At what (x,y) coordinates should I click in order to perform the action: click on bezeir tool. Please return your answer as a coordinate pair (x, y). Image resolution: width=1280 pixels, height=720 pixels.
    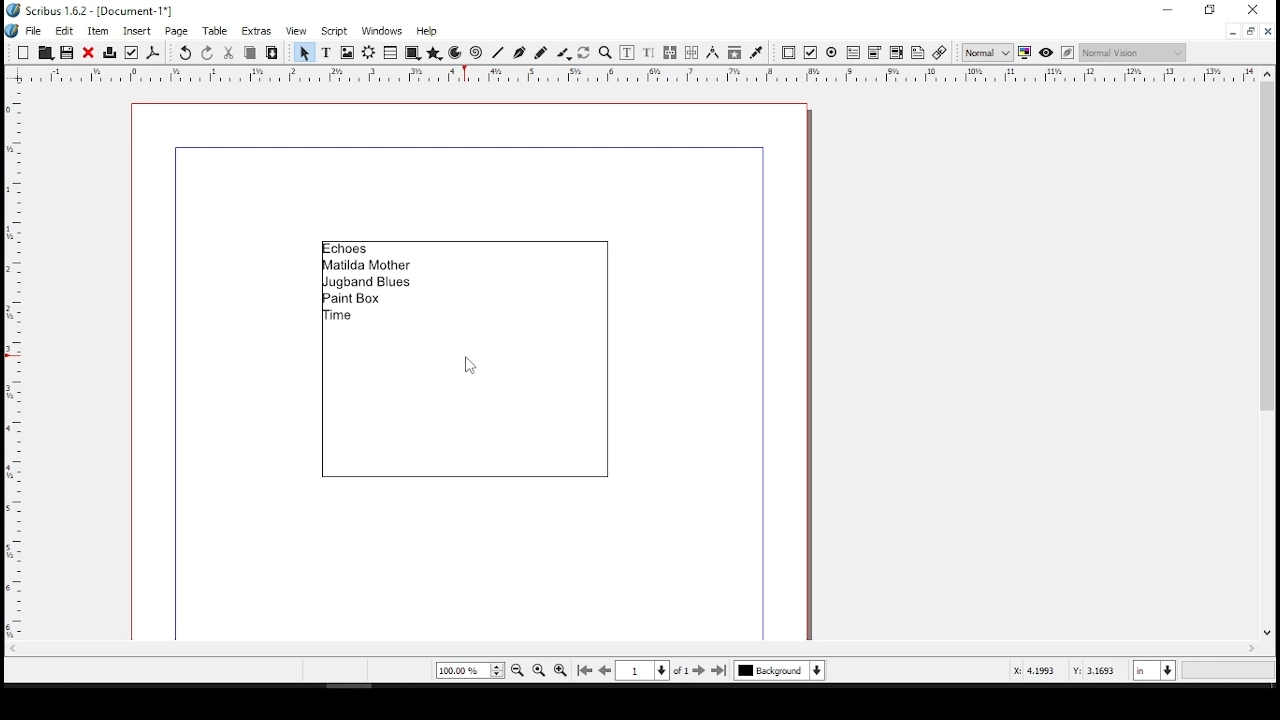
    Looking at the image, I should click on (520, 54).